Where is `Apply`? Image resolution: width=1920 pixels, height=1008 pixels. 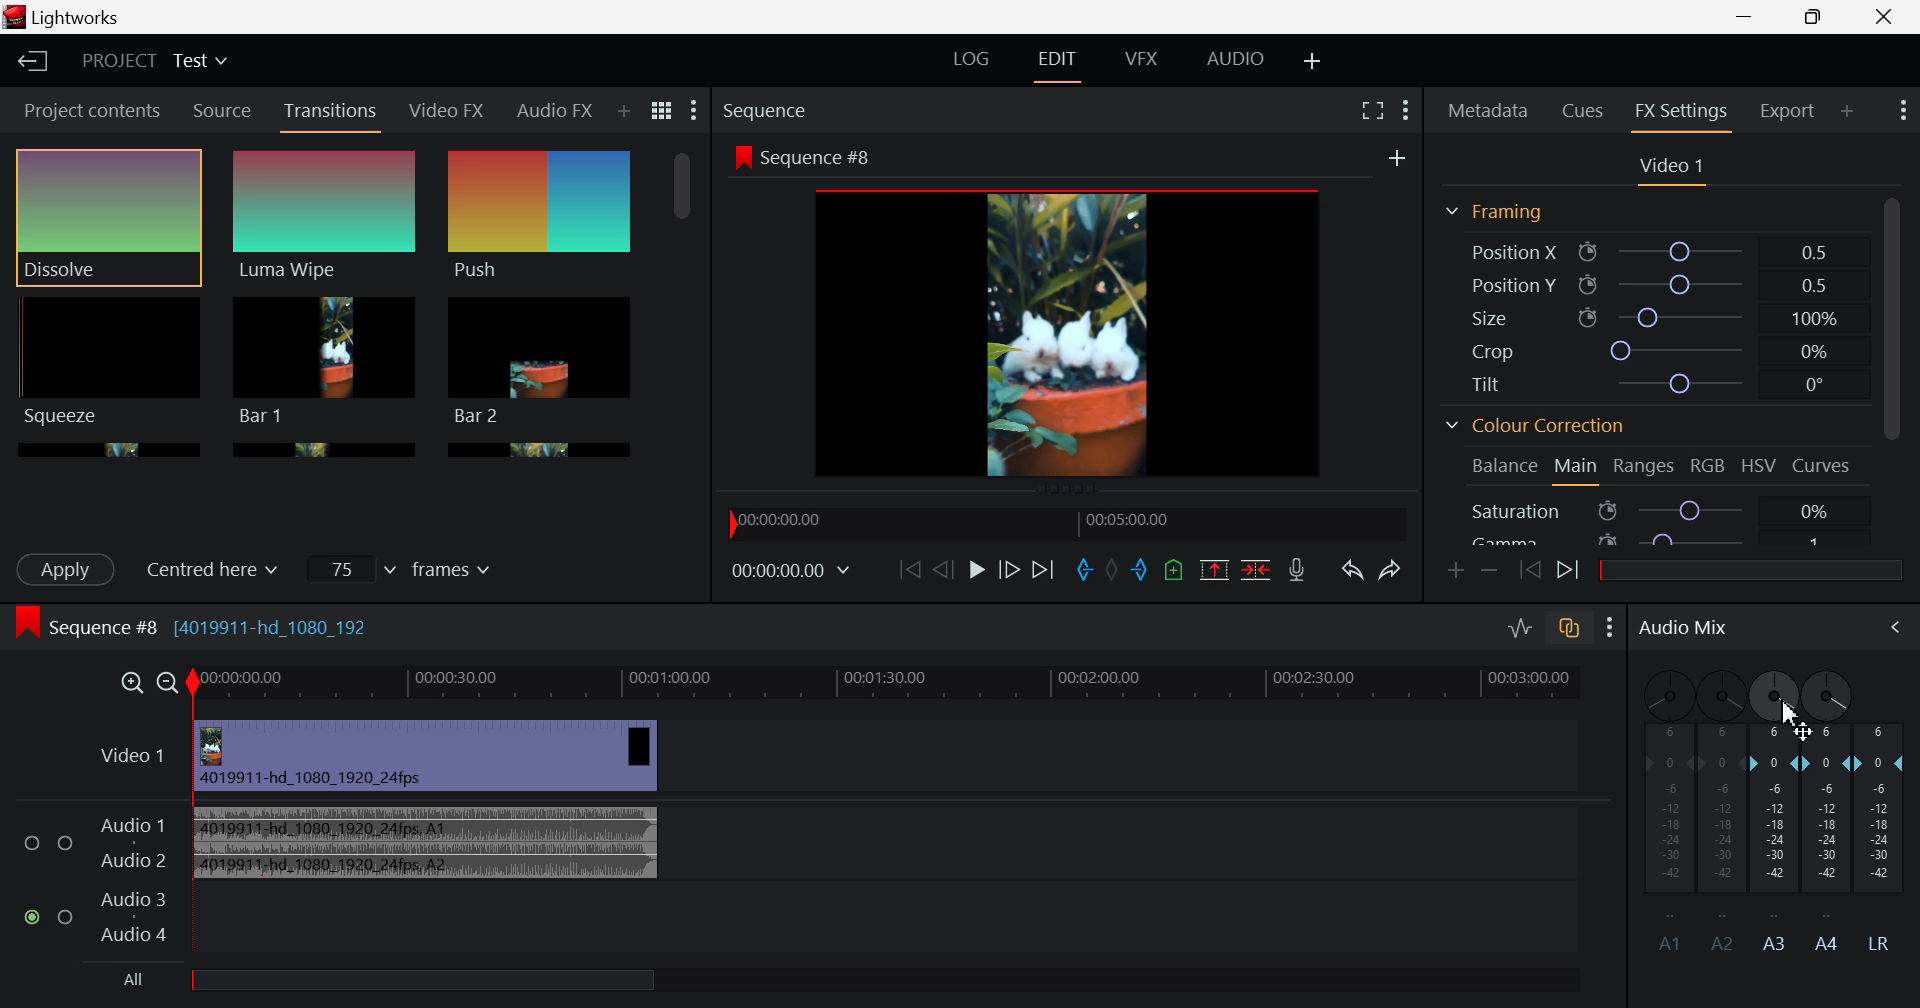 Apply is located at coordinates (68, 569).